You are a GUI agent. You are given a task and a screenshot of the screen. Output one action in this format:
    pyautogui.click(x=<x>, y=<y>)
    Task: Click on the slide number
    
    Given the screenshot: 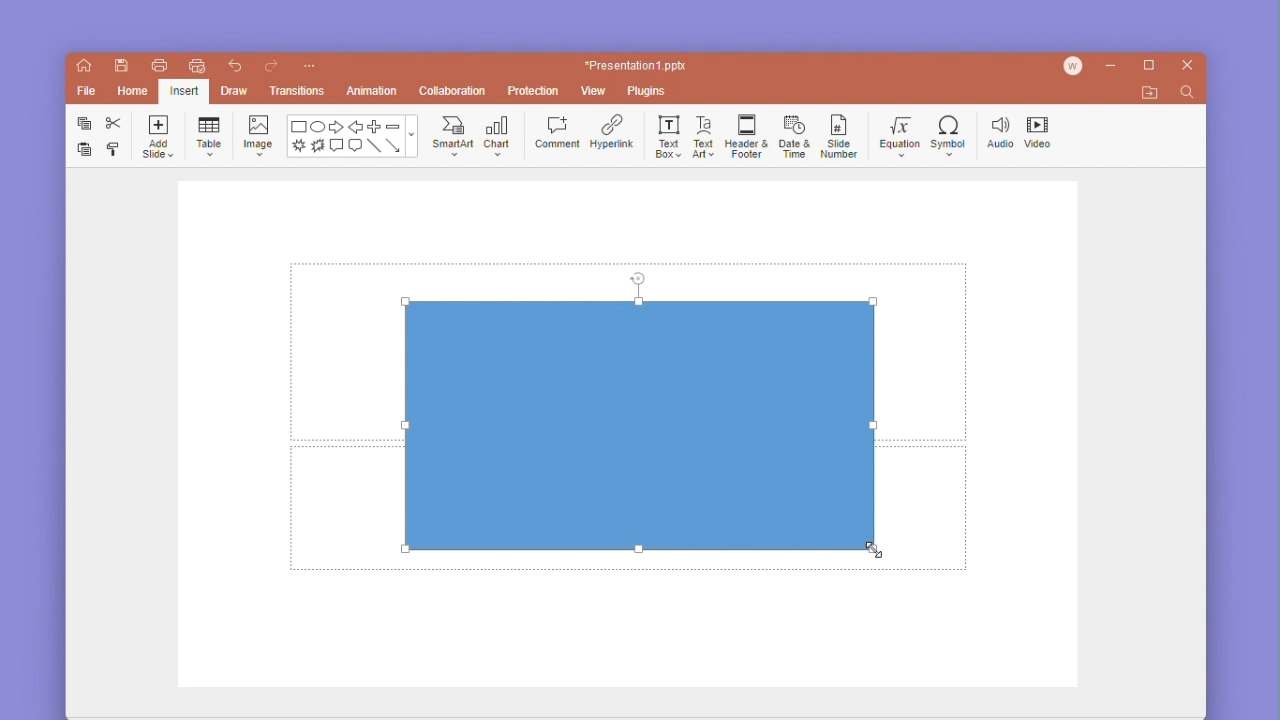 What is the action you would take?
    pyautogui.click(x=838, y=135)
    